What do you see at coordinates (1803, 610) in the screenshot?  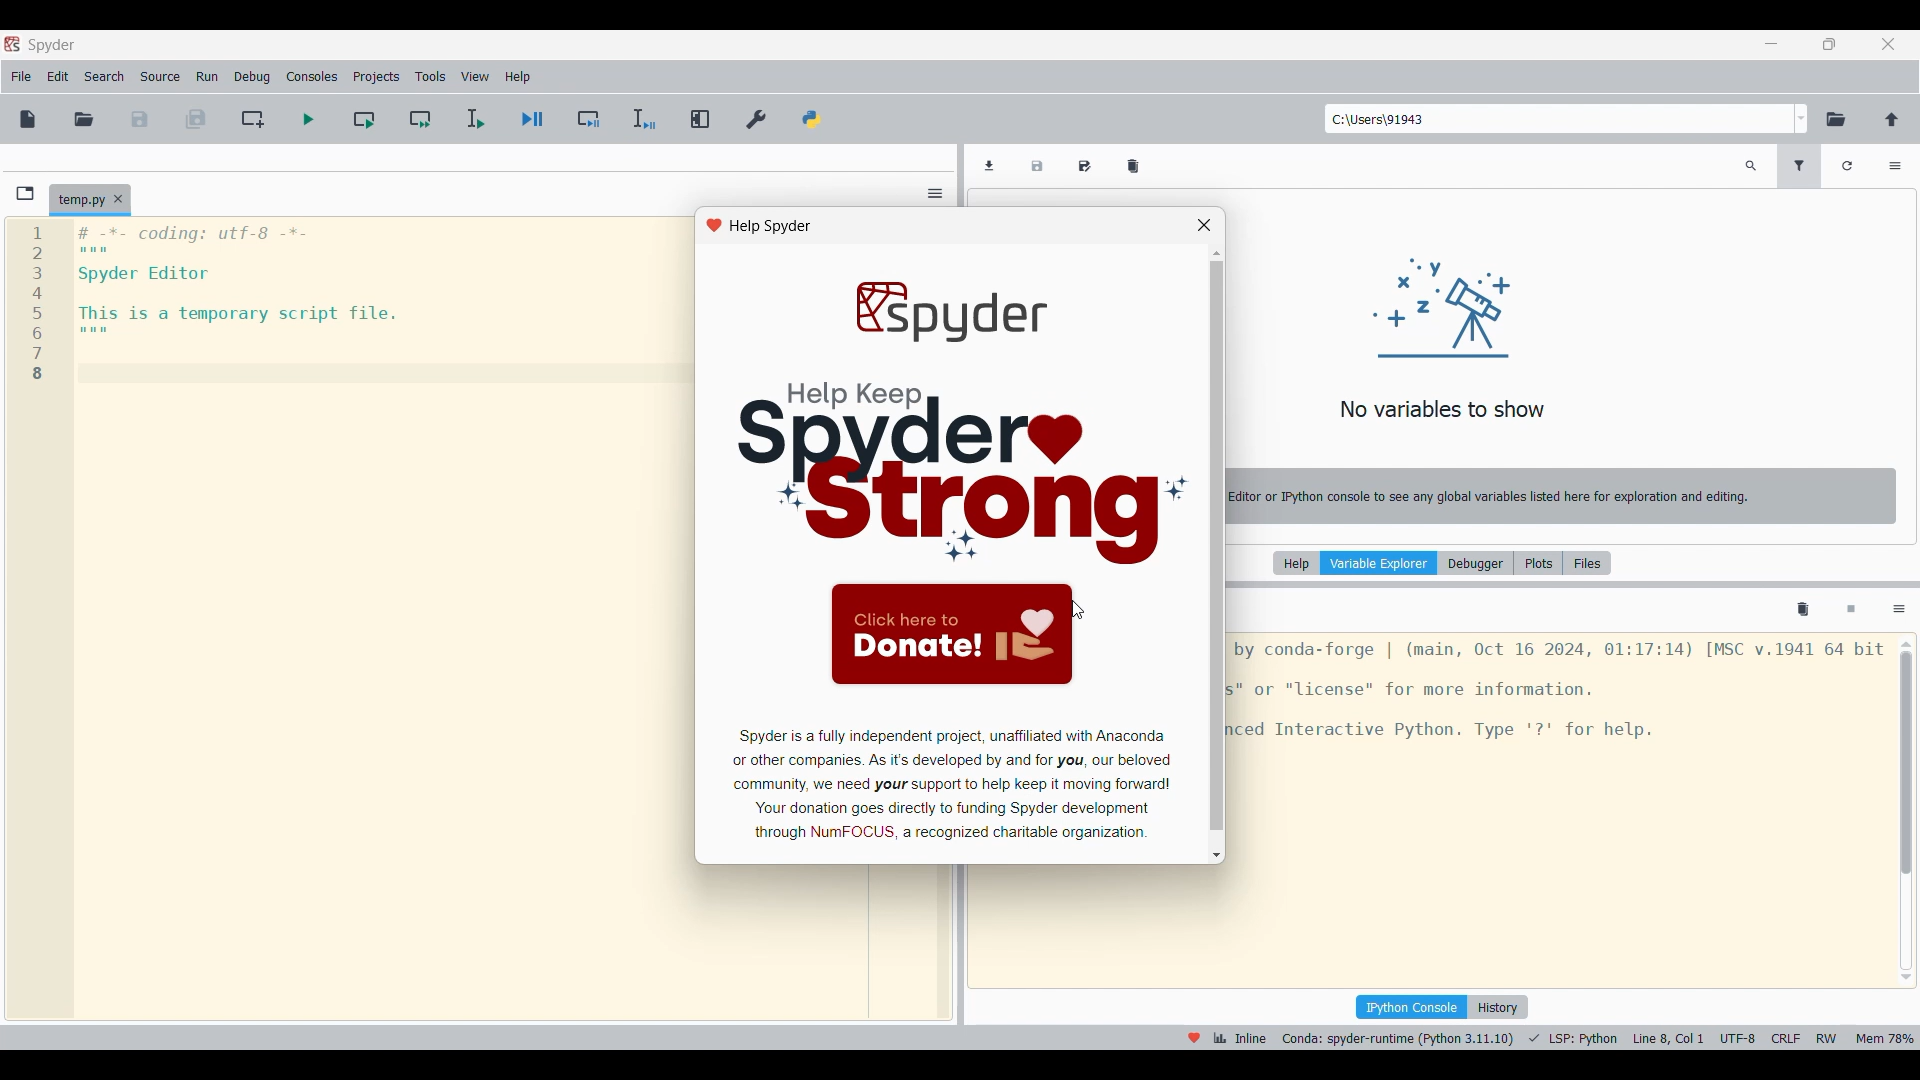 I see `Remove all variables from namespace` at bounding box center [1803, 610].